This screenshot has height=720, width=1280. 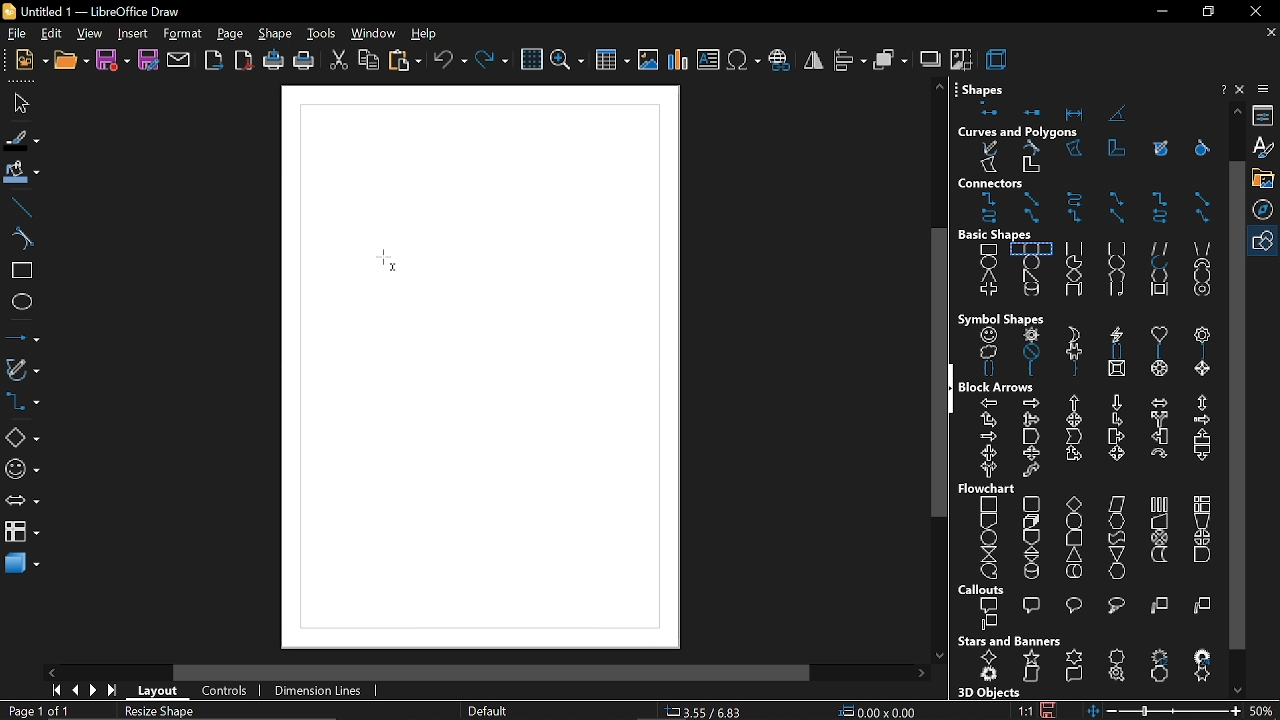 I want to click on open, so click(x=70, y=61).